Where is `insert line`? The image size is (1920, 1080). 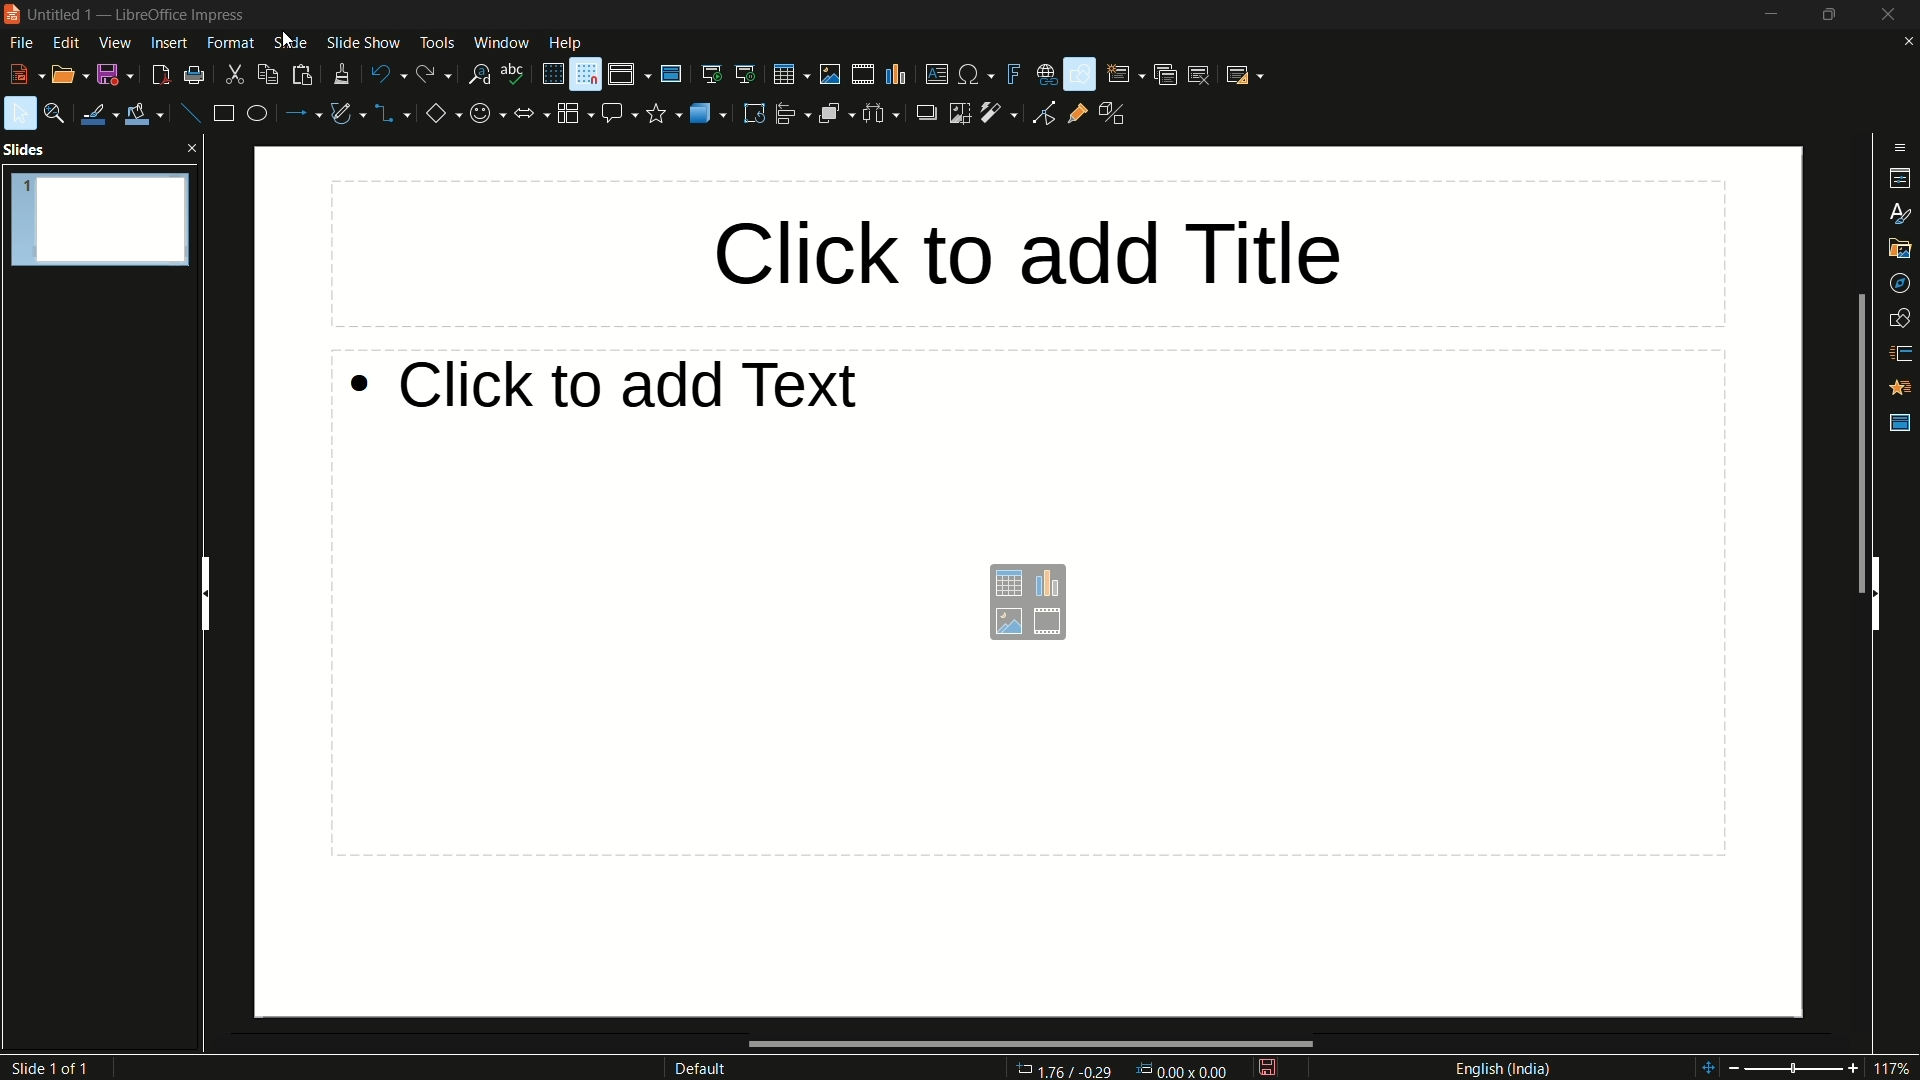
insert line is located at coordinates (188, 116).